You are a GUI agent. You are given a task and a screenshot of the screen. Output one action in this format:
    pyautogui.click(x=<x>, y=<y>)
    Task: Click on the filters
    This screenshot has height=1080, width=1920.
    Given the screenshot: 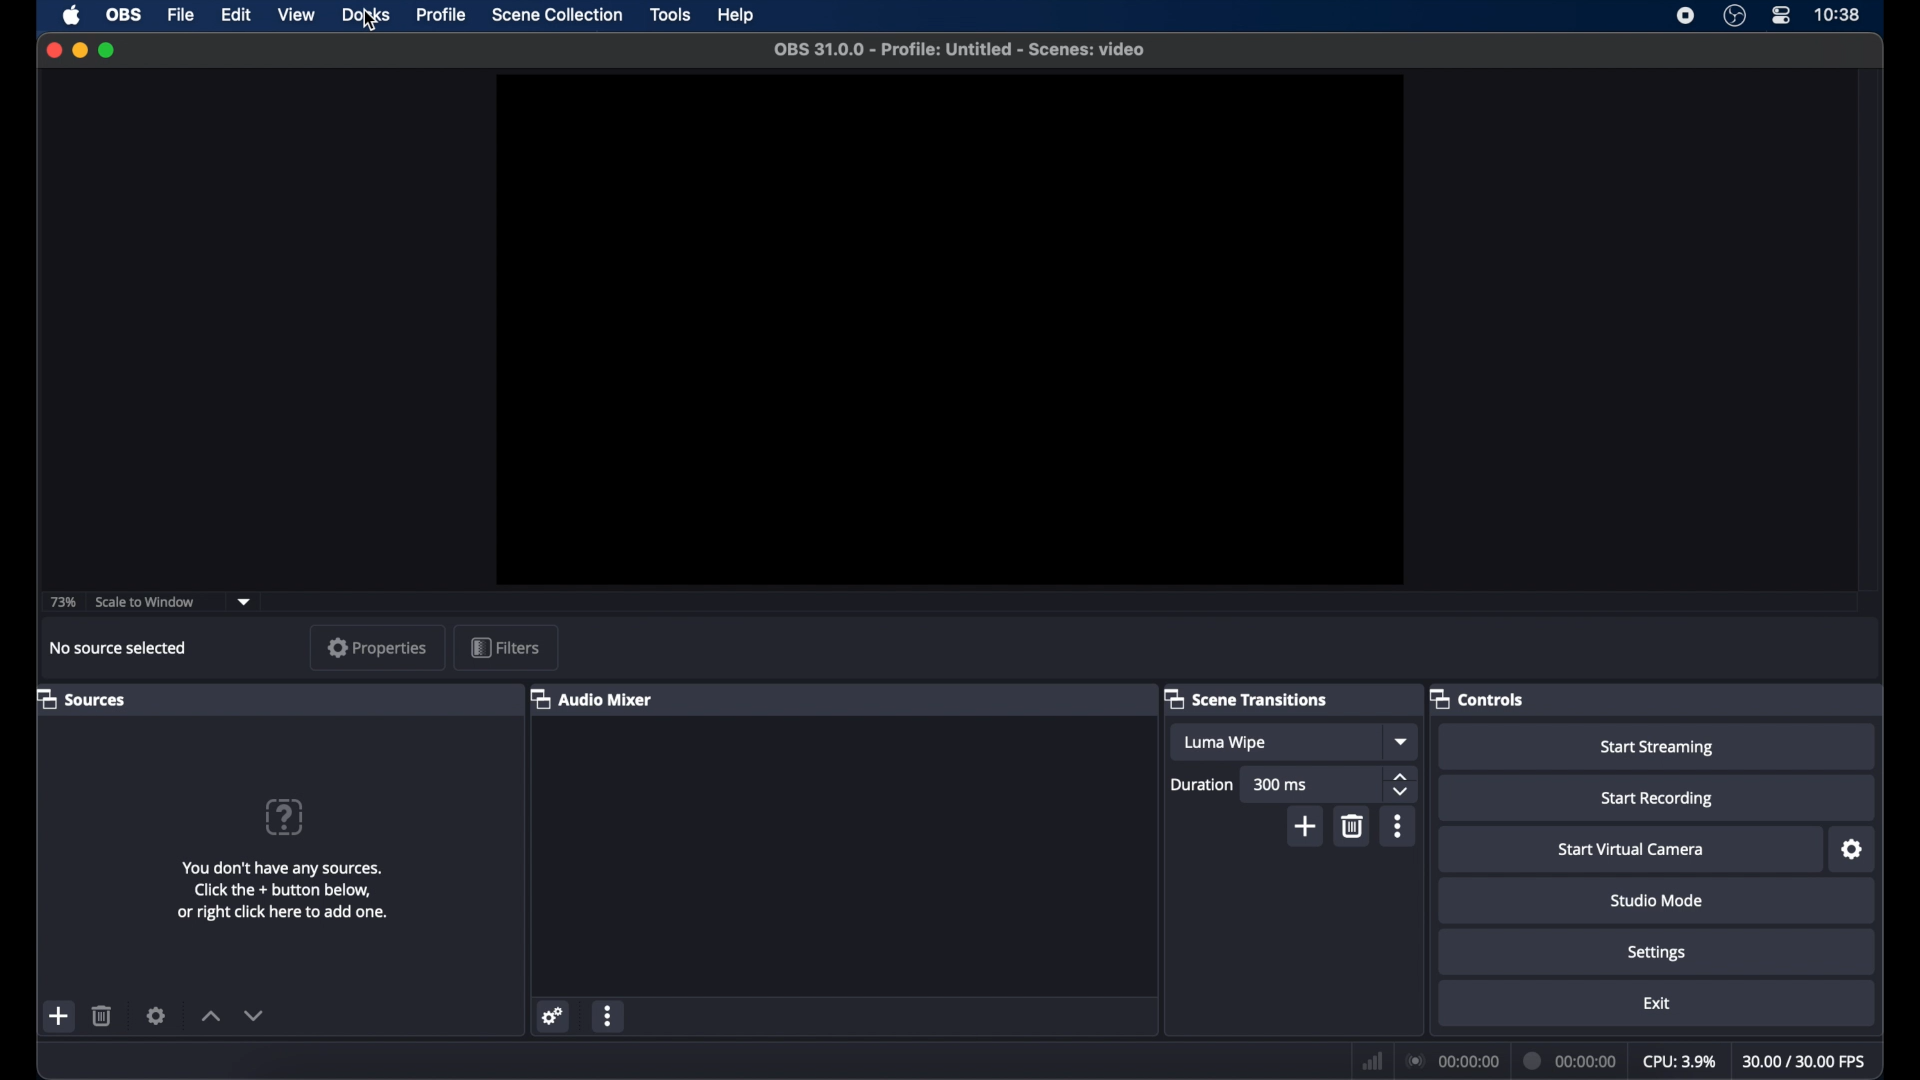 What is the action you would take?
    pyautogui.click(x=505, y=647)
    